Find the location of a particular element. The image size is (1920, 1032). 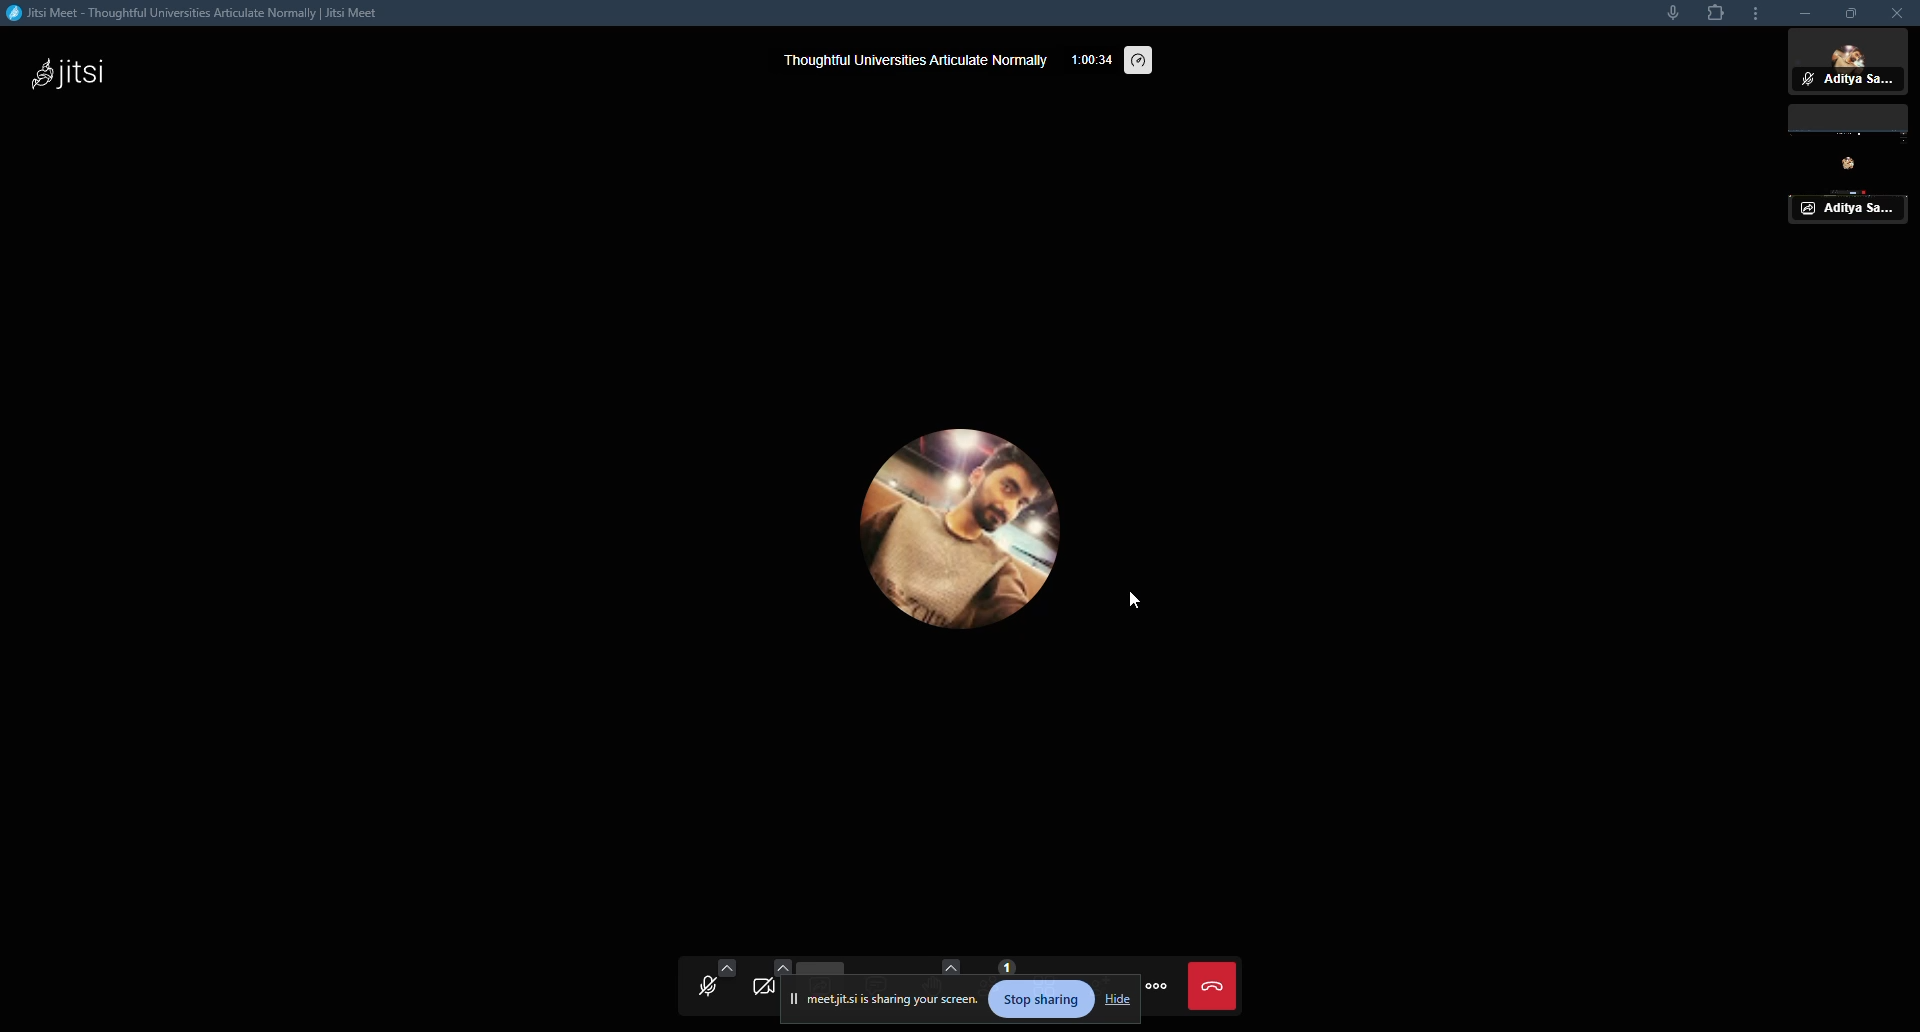

cursor is located at coordinates (1131, 604).